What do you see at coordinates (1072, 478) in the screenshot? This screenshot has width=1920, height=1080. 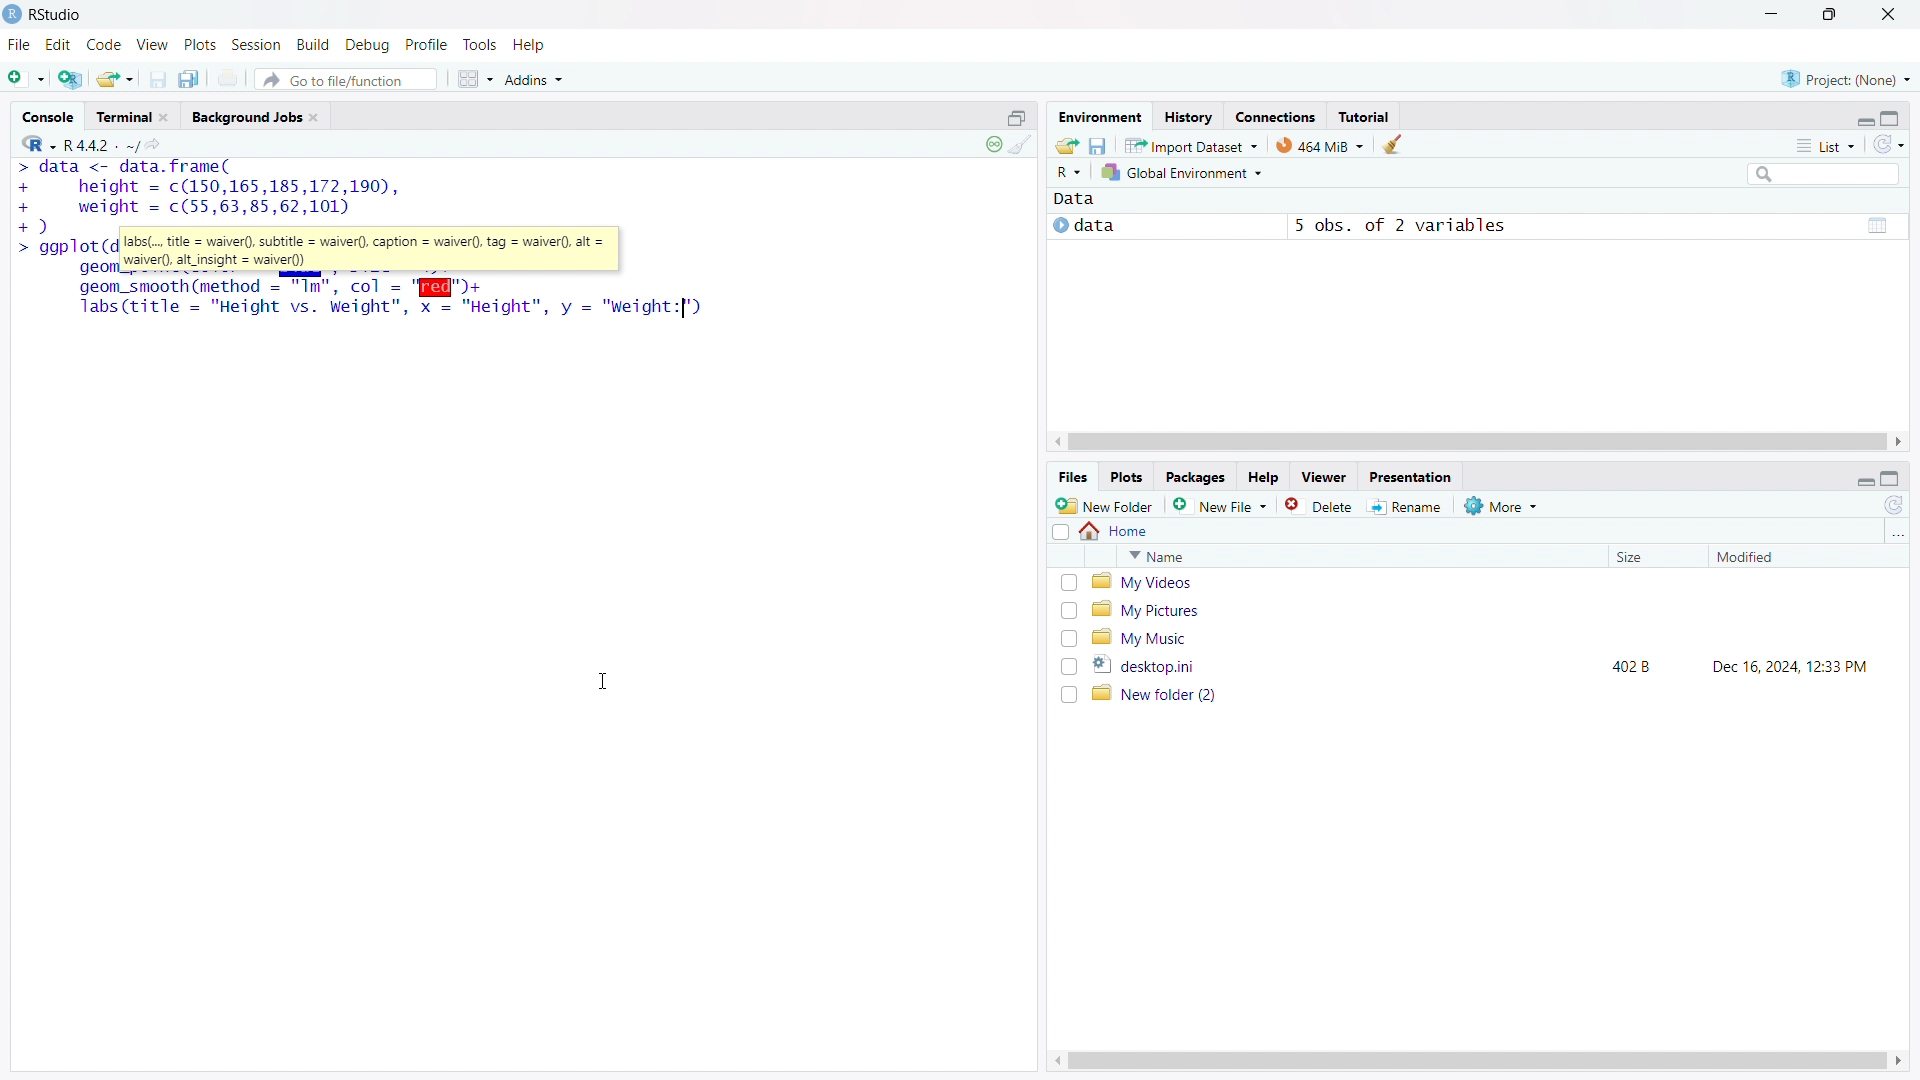 I see `files` at bounding box center [1072, 478].